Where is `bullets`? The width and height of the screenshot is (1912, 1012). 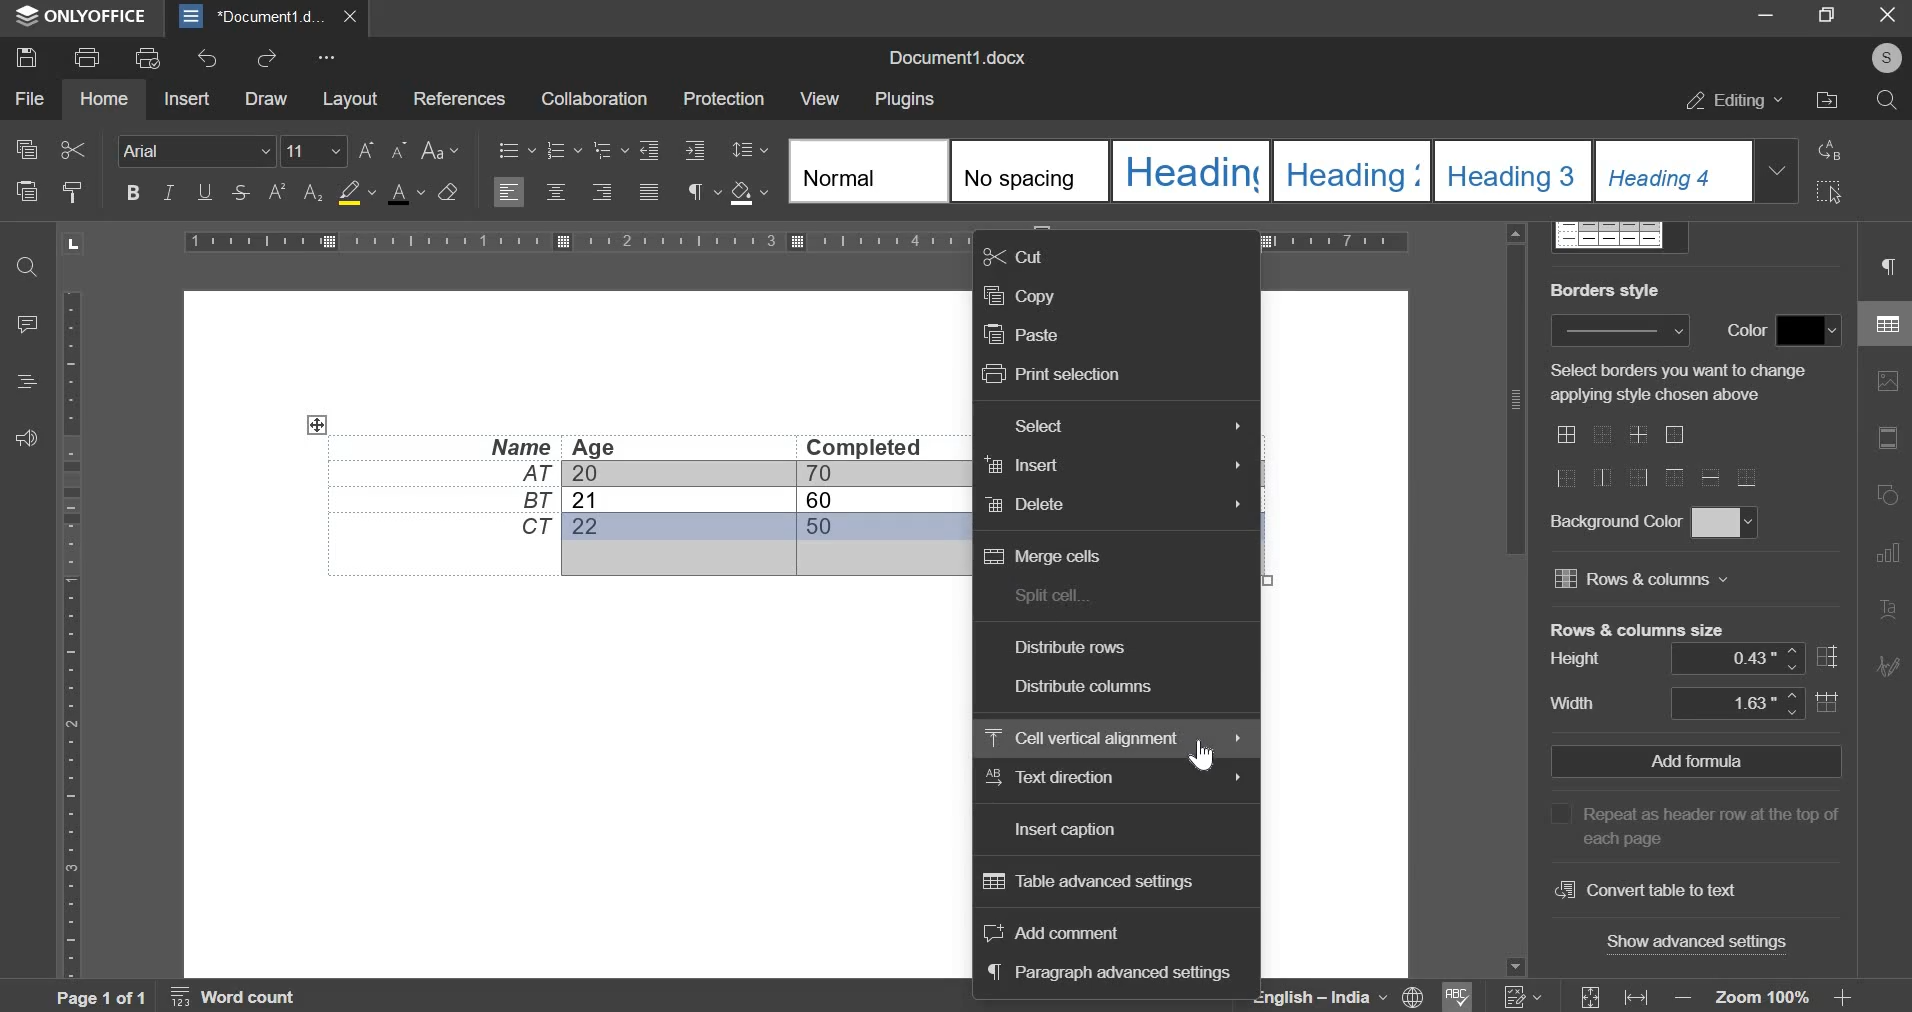
bullets is located at coordinates (516, 148).